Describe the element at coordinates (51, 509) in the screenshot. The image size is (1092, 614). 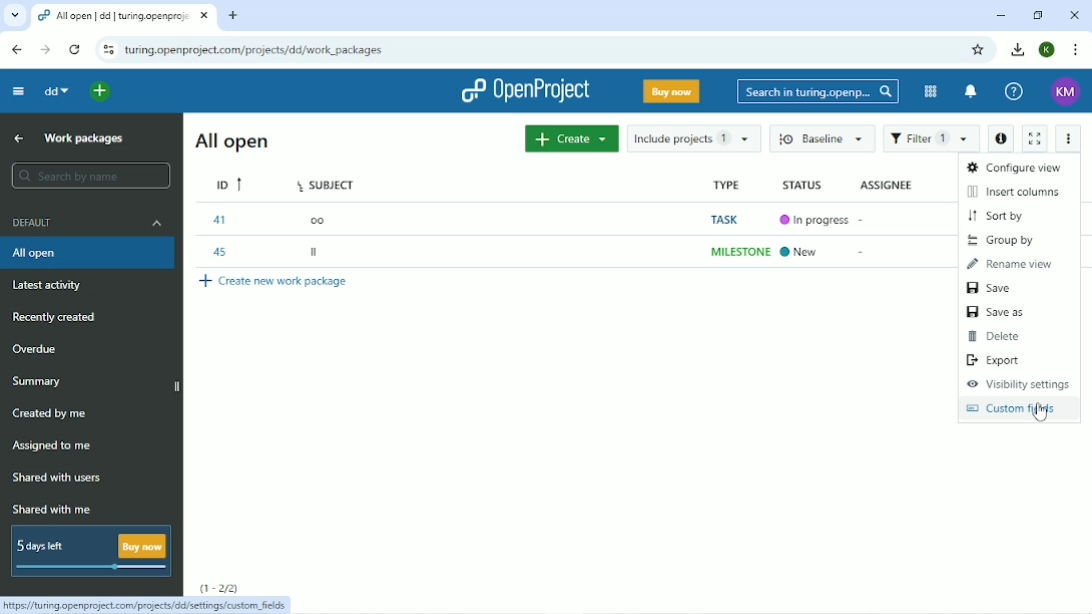
I see `Shared with me` at that location.